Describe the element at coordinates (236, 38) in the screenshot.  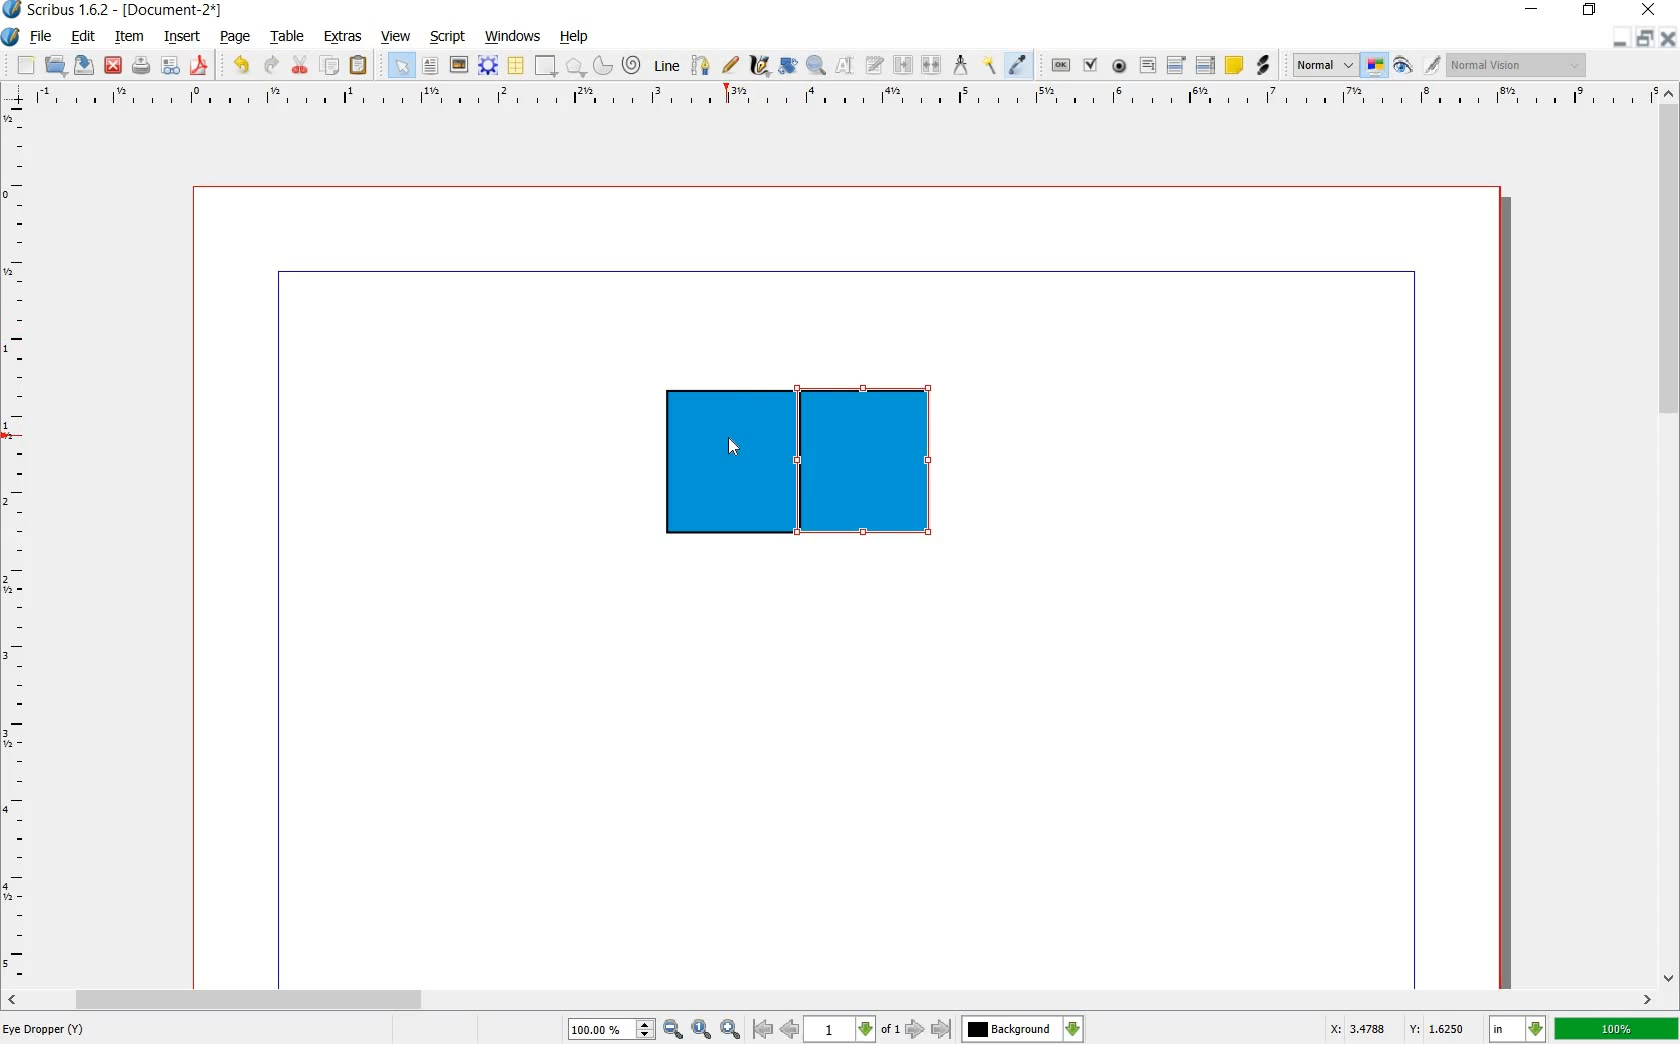
I see `page` at that location.